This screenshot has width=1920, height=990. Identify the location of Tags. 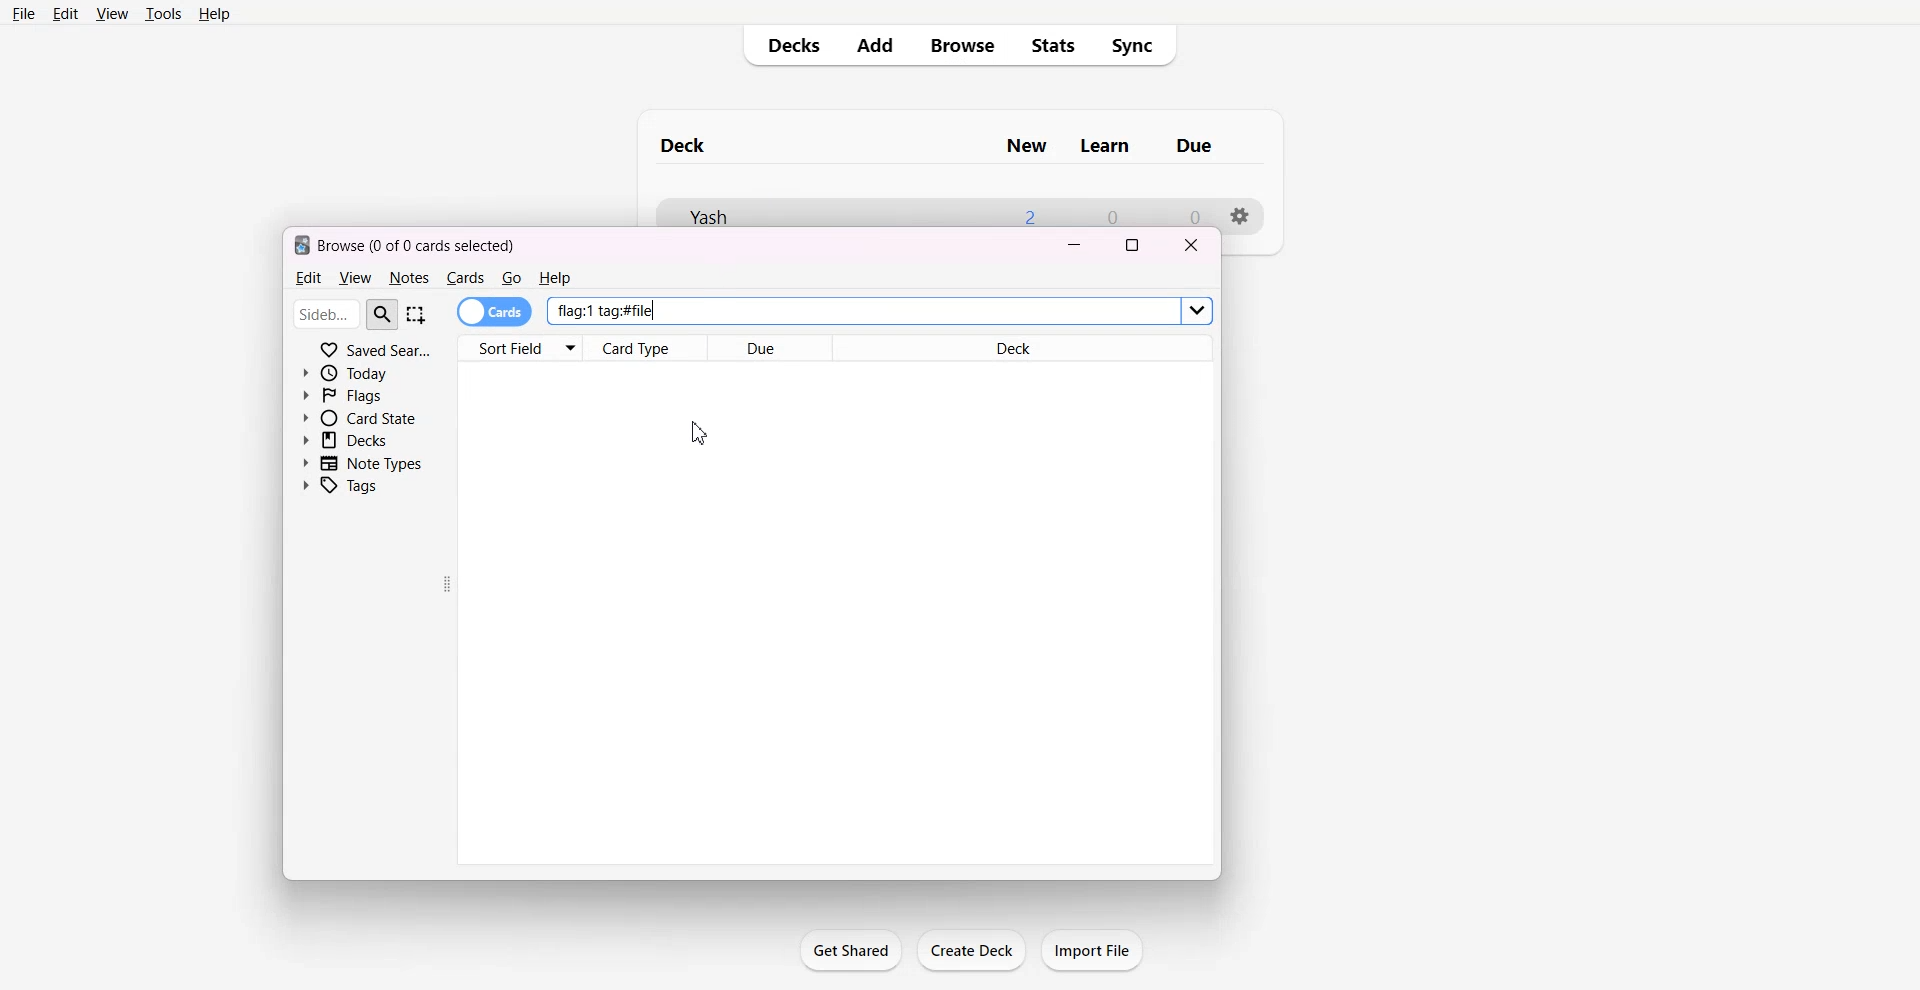
(348, 485).